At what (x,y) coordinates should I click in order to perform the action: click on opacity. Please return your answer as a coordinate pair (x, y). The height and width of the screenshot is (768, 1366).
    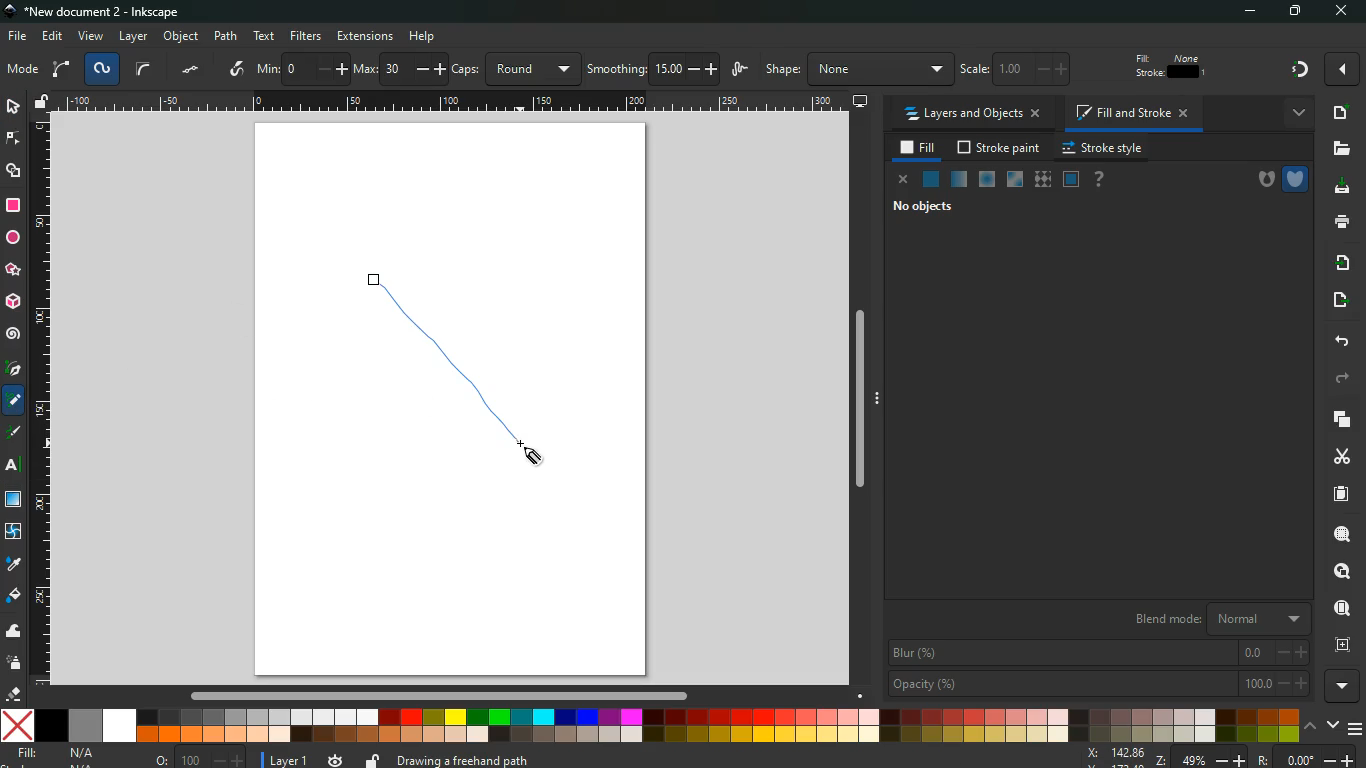
    Looking at the image, I should click on (958, 178).